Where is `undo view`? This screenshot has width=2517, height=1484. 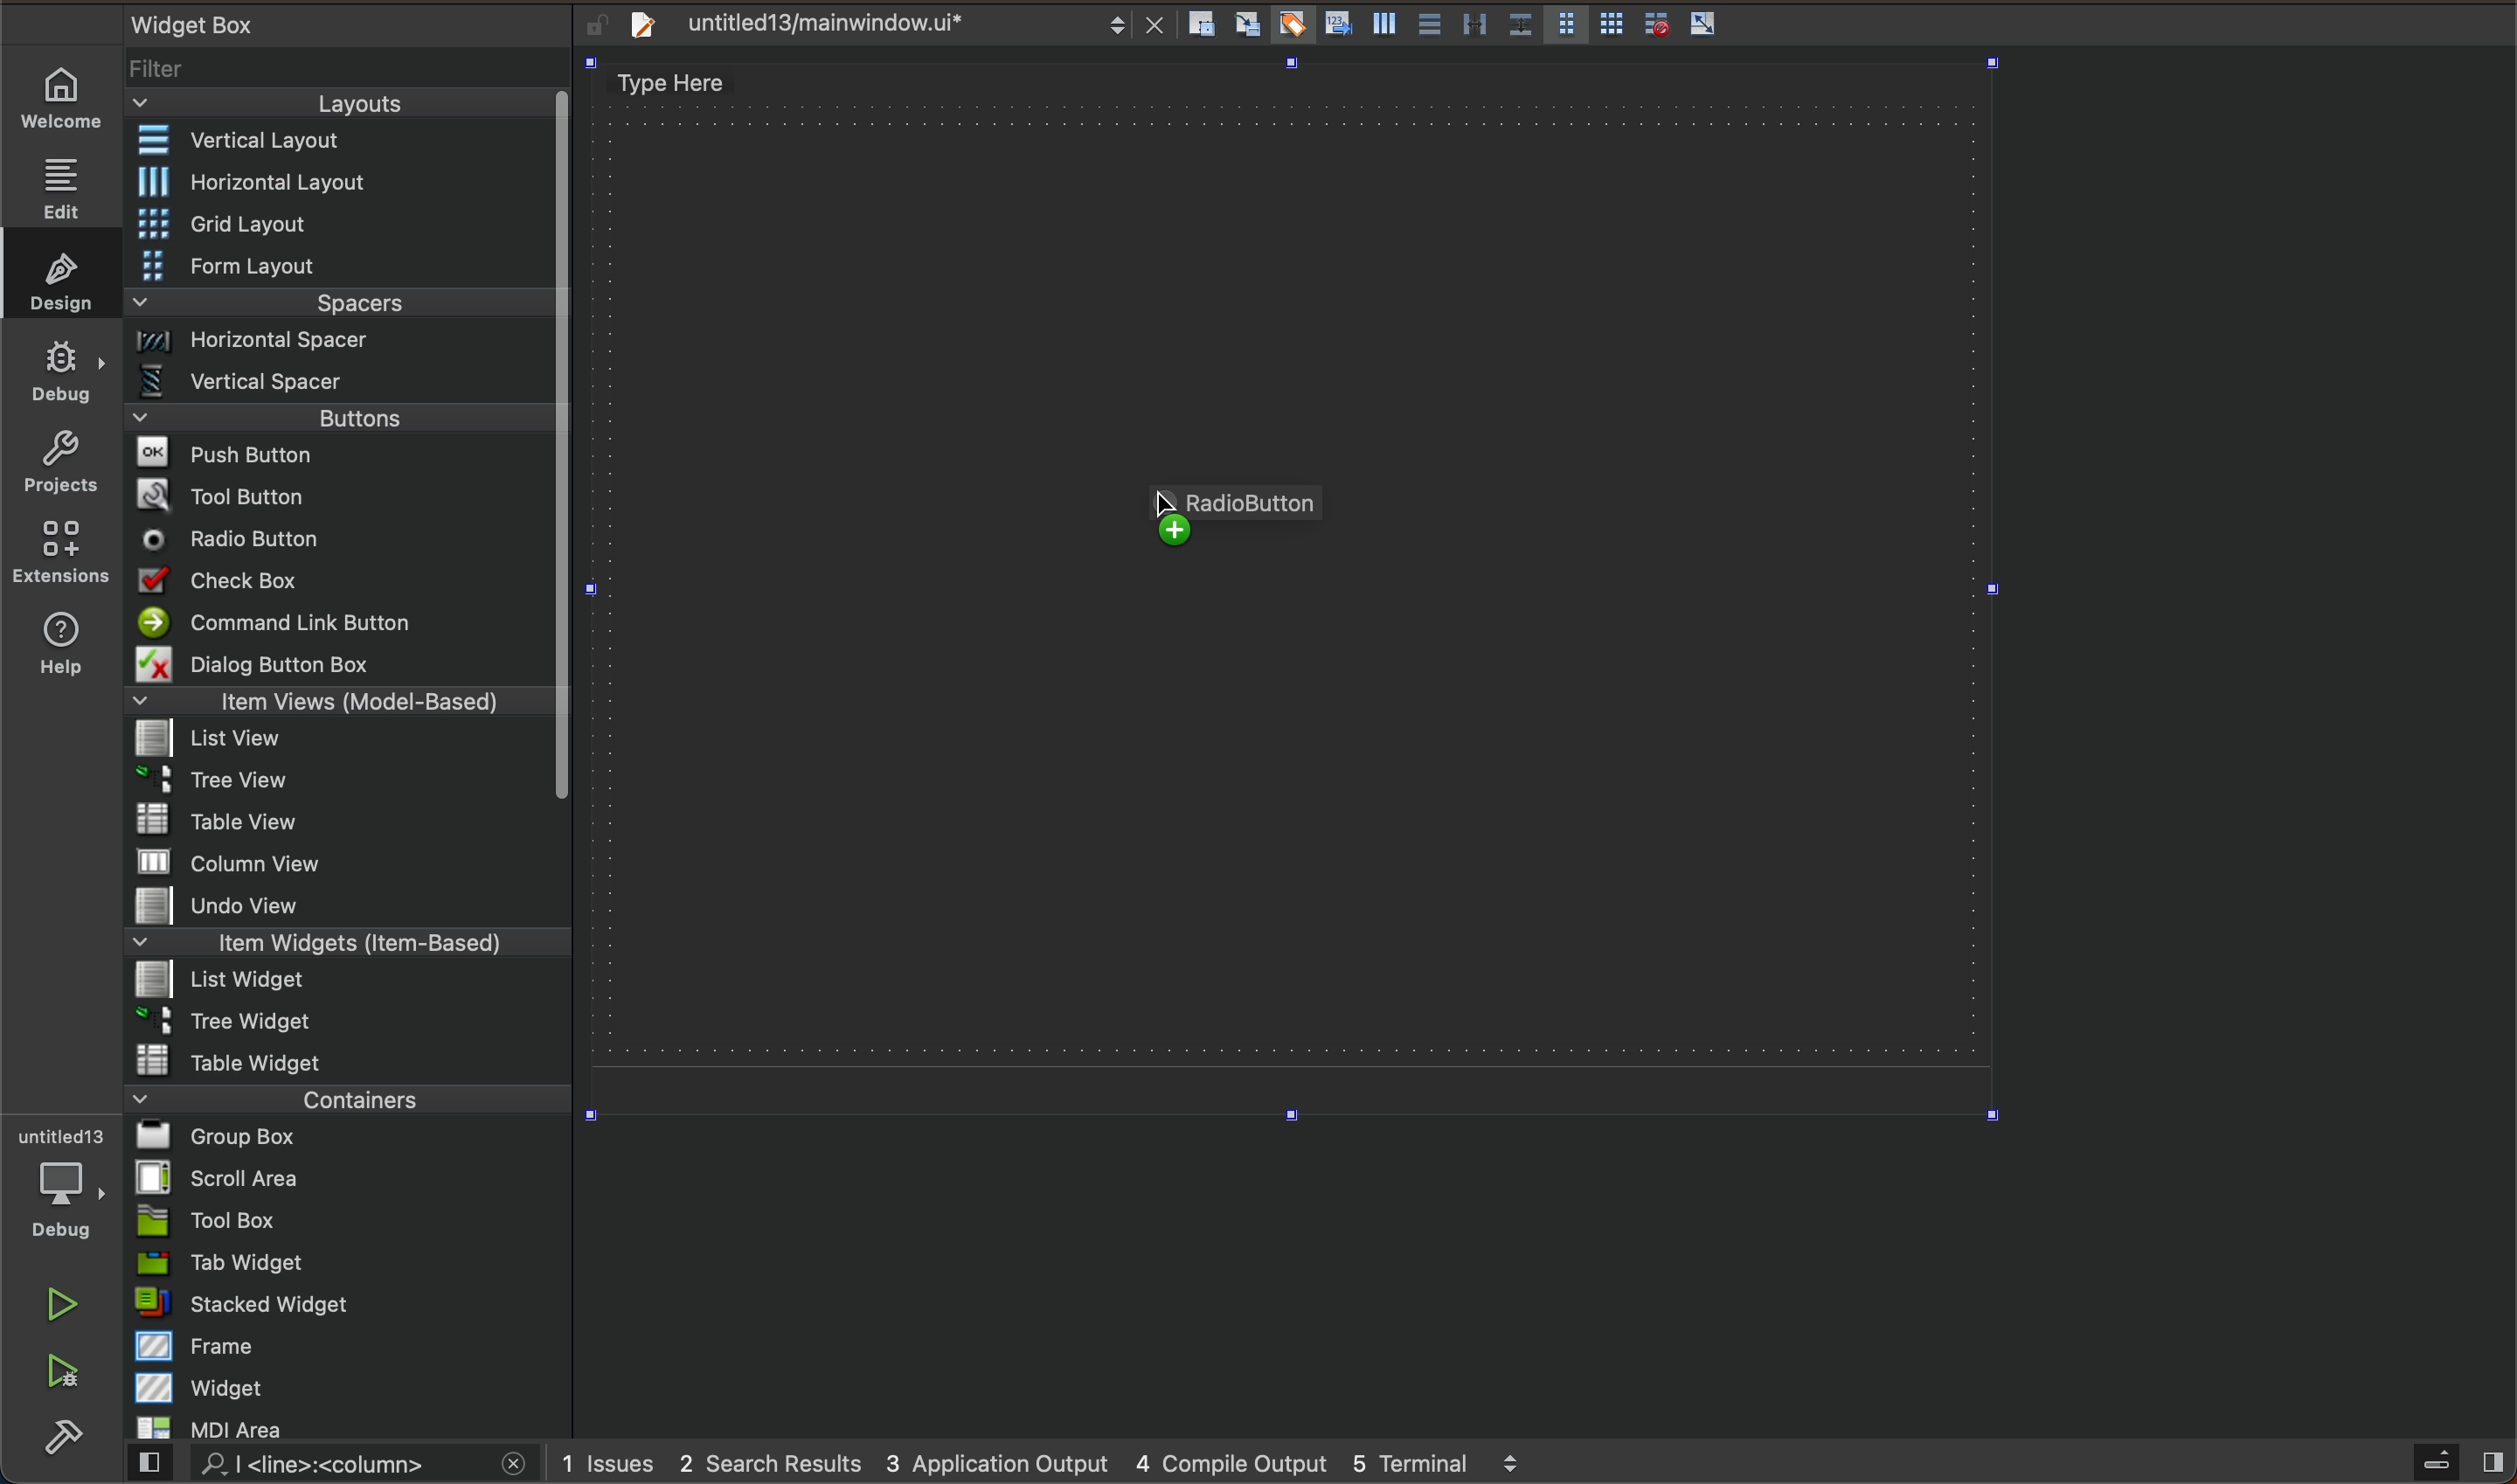 undo view is located at coordinates (348, 905).